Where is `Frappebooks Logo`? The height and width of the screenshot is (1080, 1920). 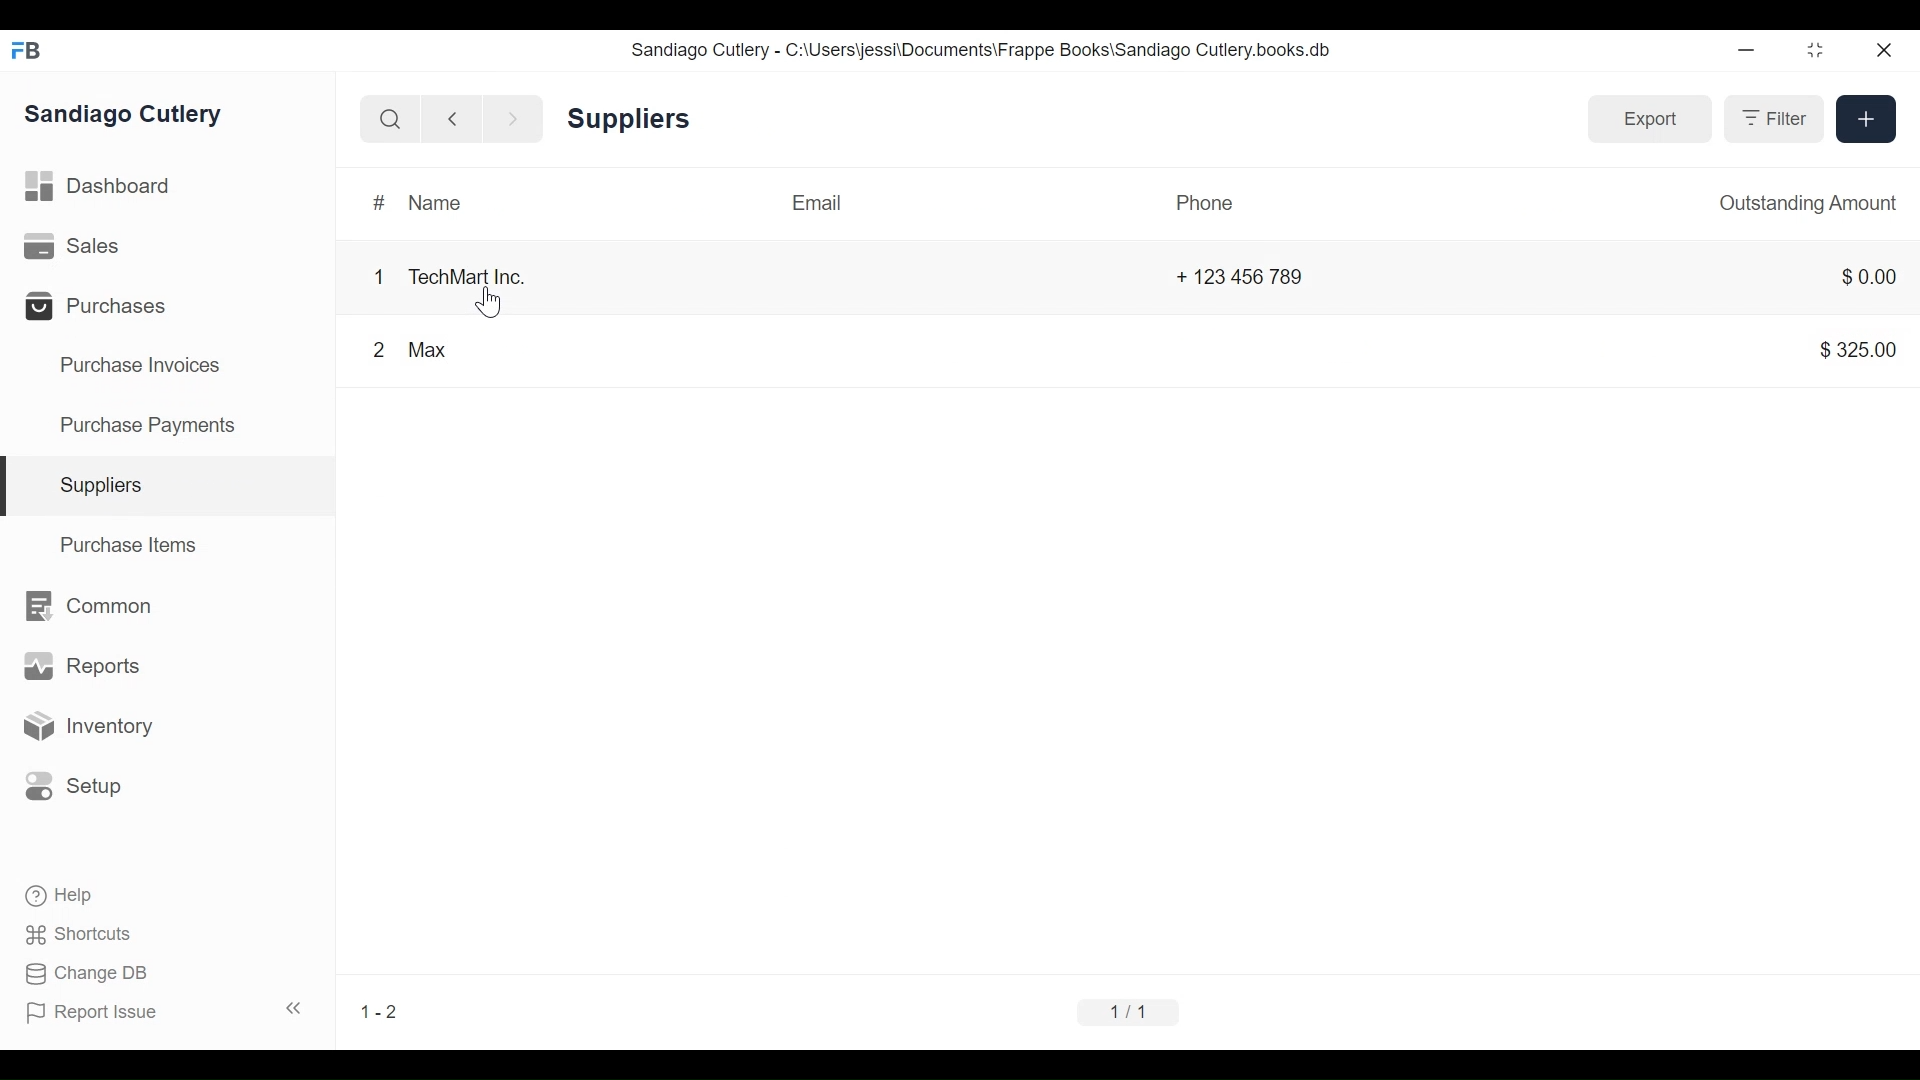
Frappebooks Logo is located at coordinates (32, 46).